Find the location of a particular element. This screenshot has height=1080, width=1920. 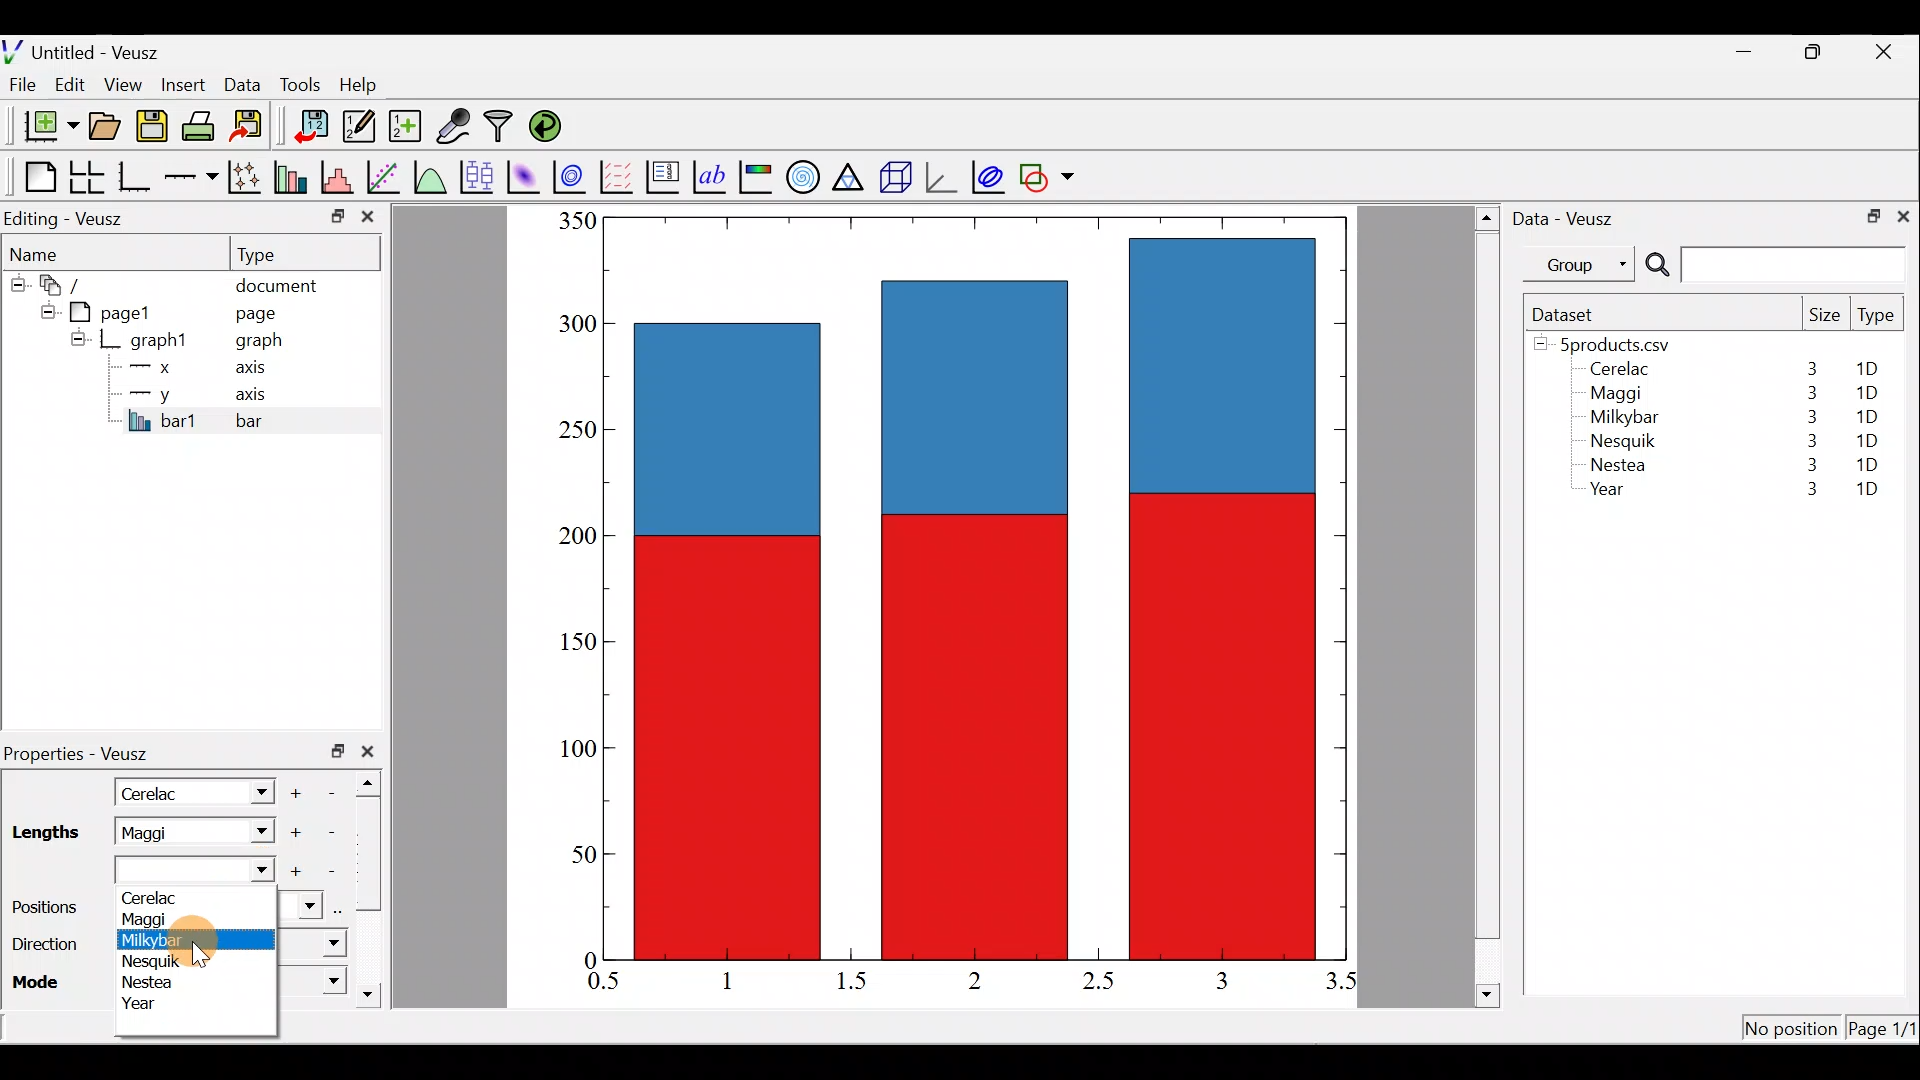

Plot bar charts is located at coordinates (293, 175).